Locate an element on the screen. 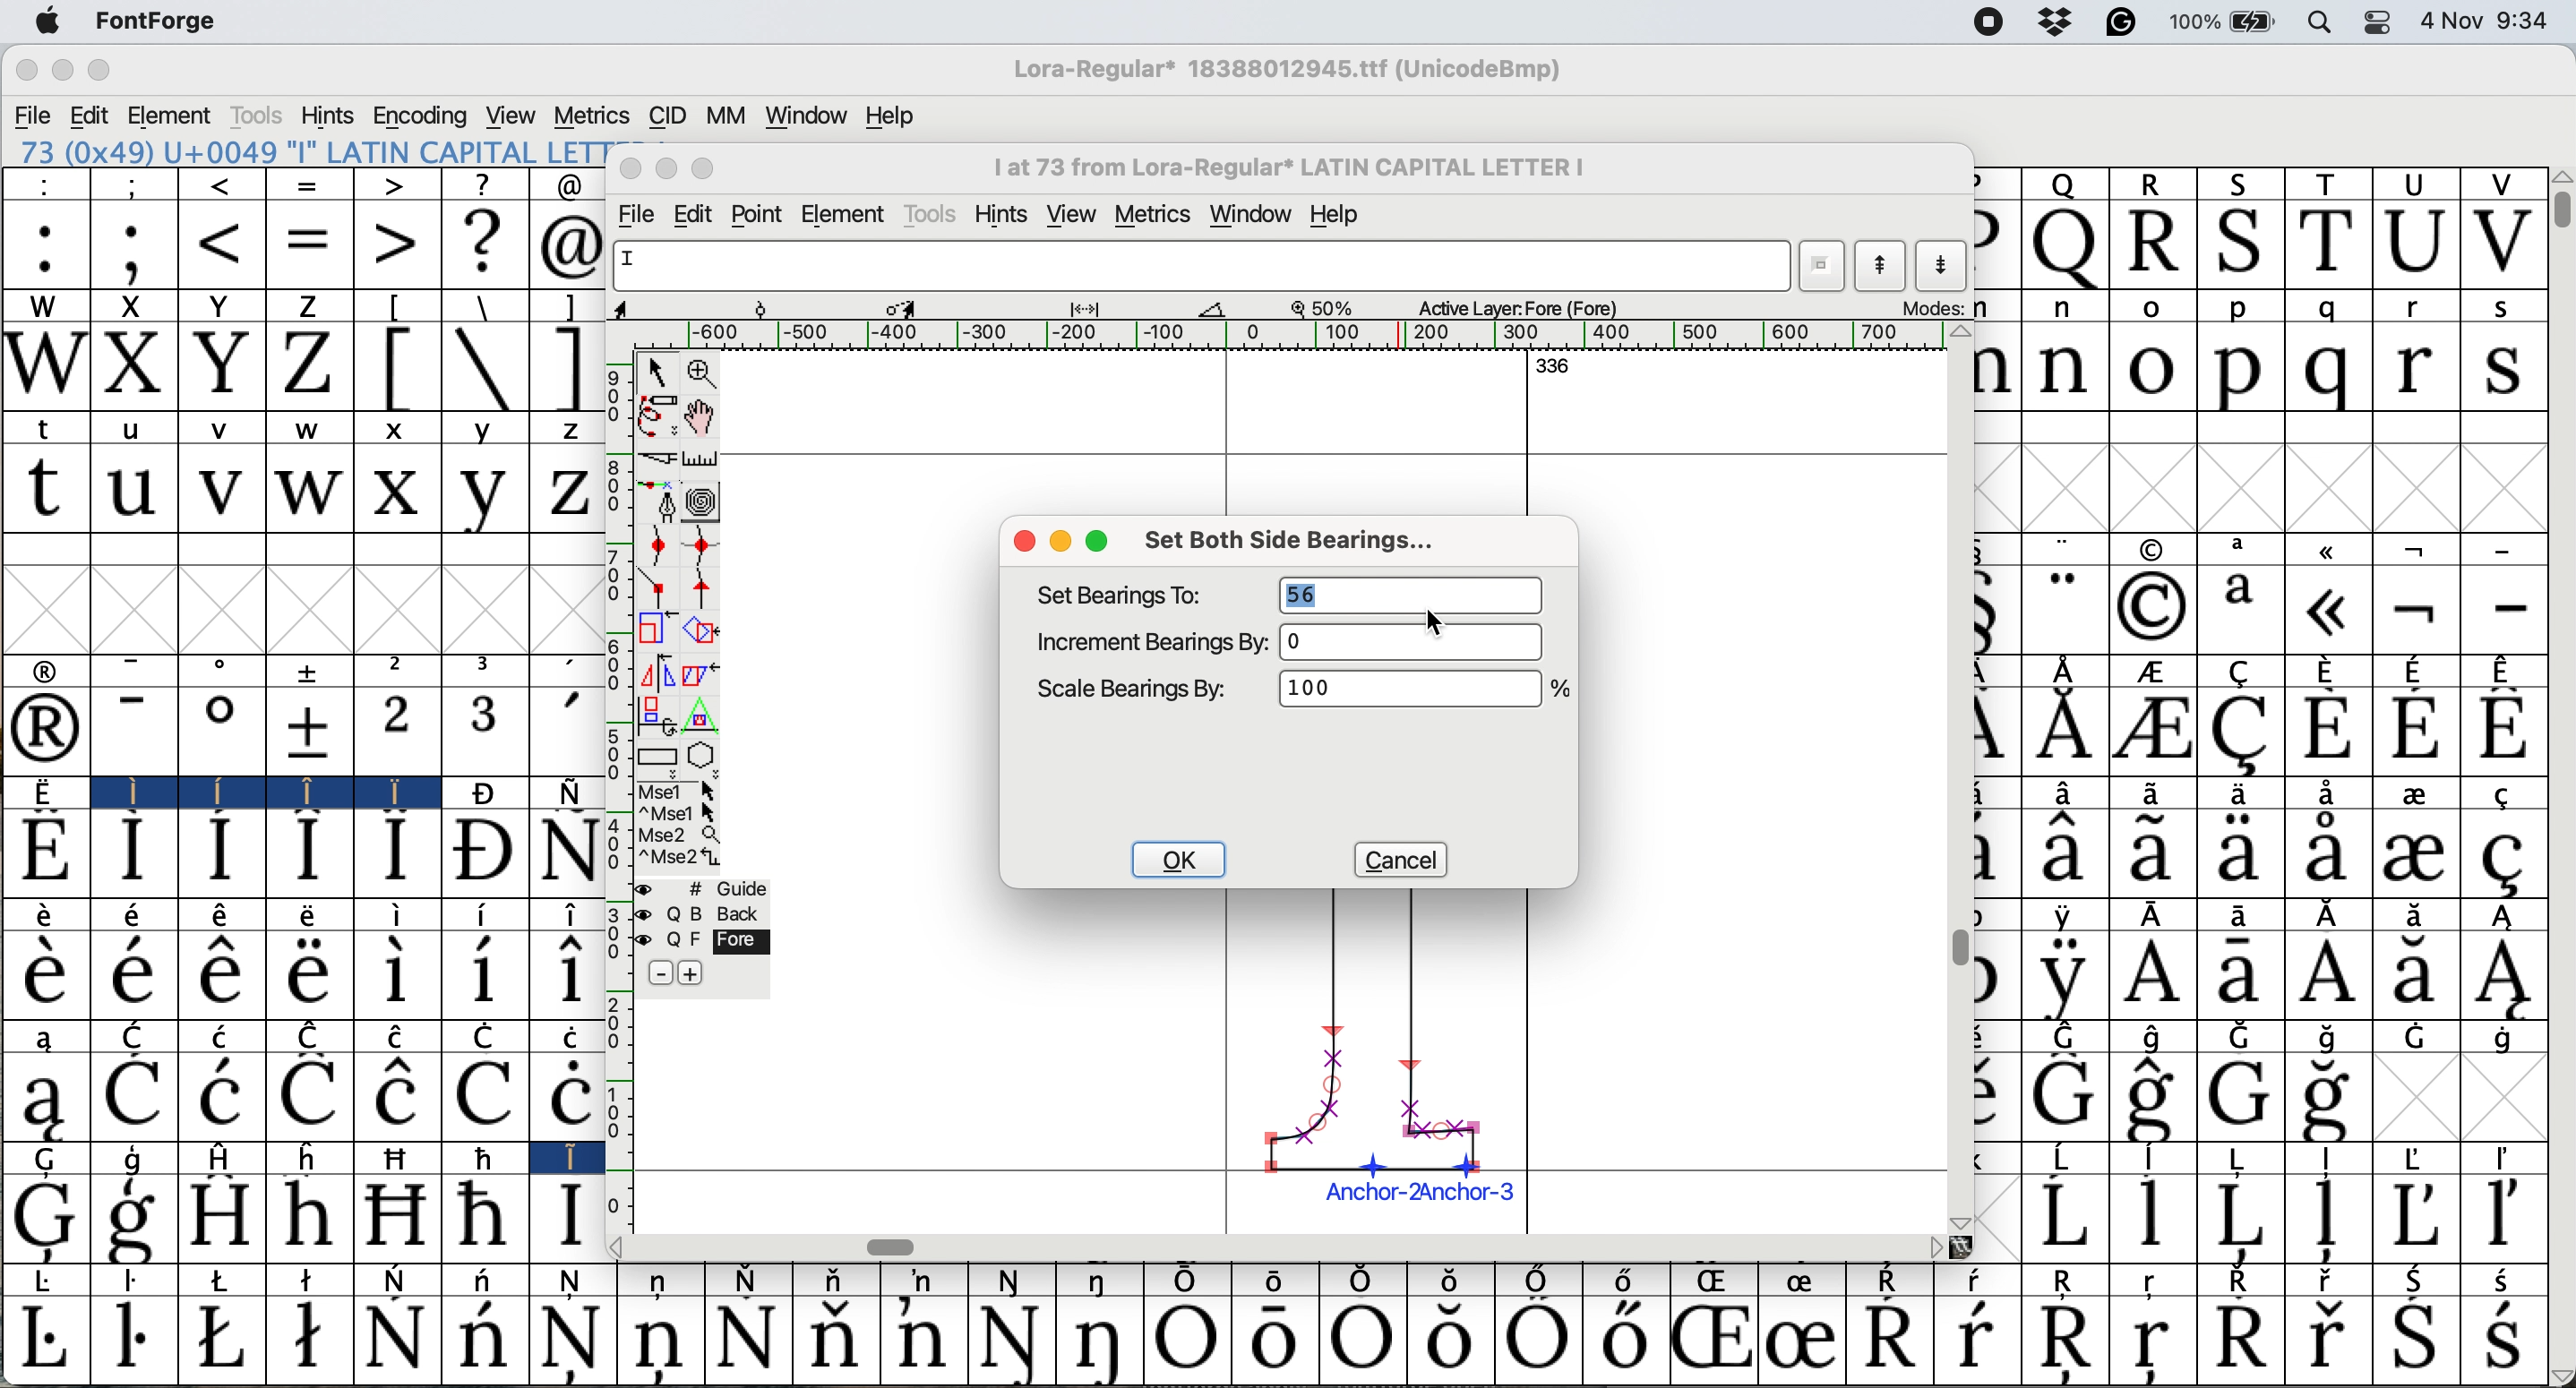 This screenshot has height=1388, width=2576. Symbol is located at coordinates (2417, 668).